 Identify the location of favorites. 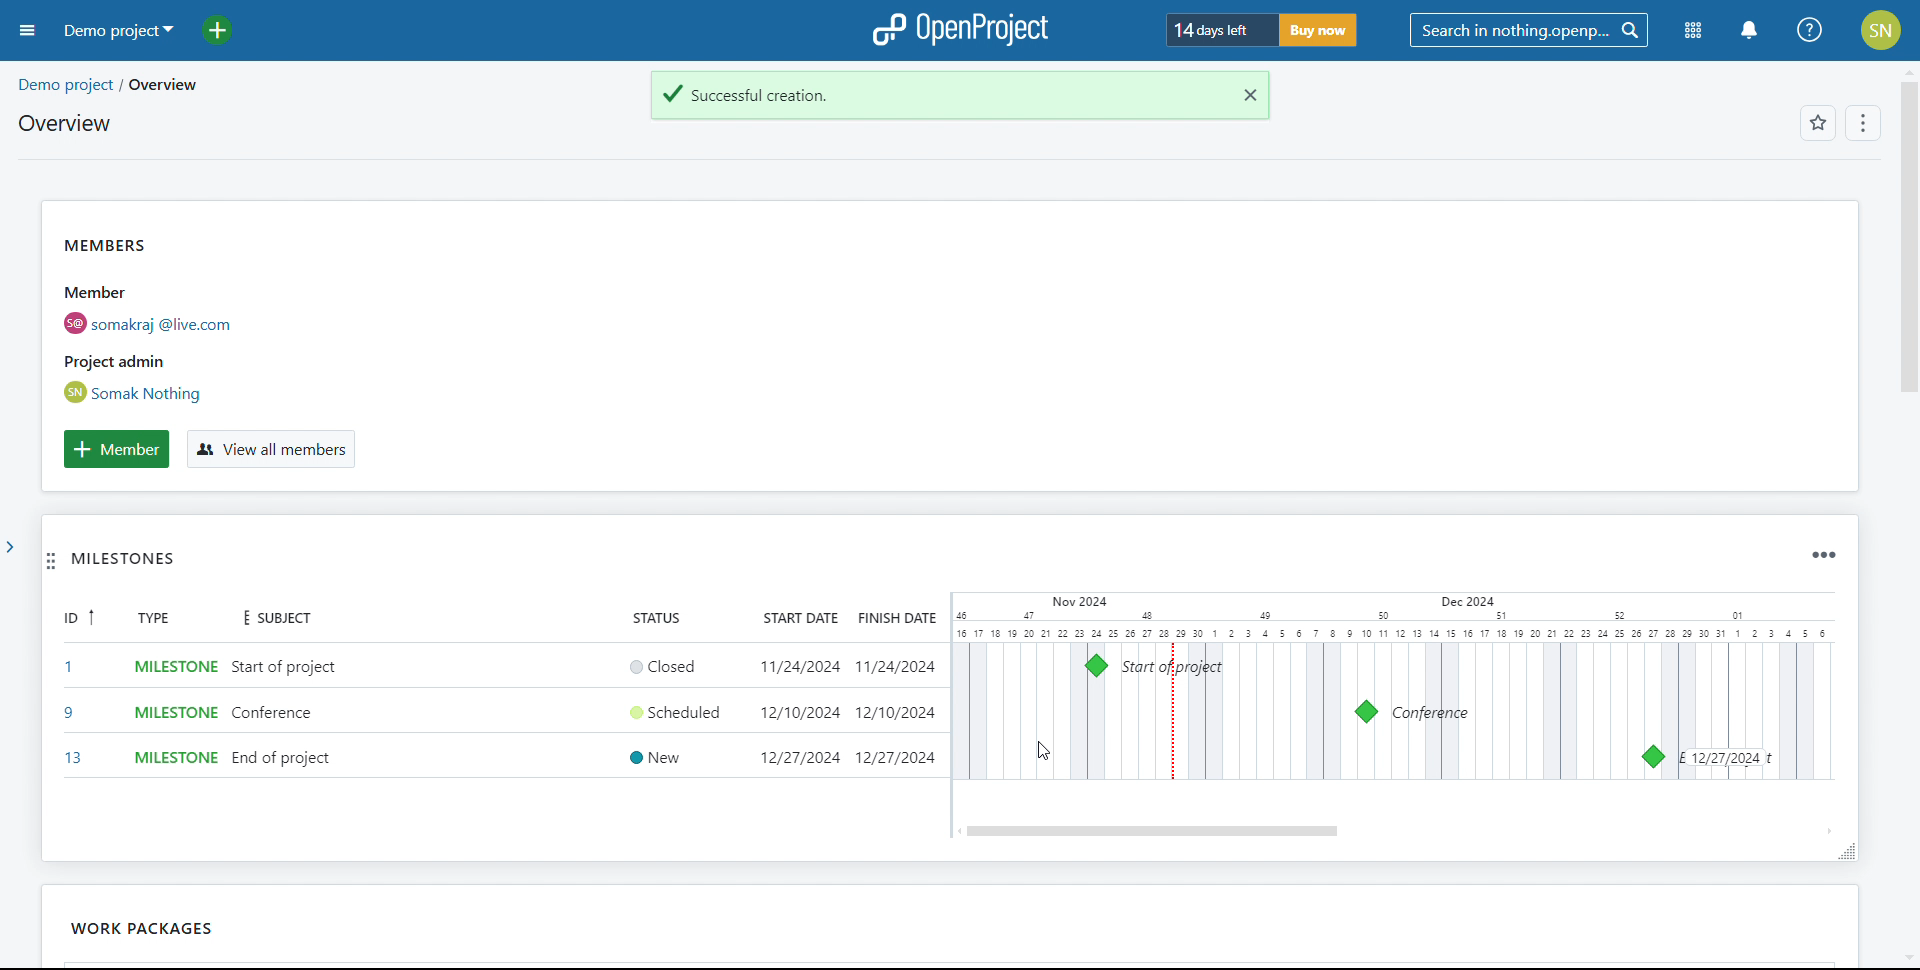
(1817, 125).